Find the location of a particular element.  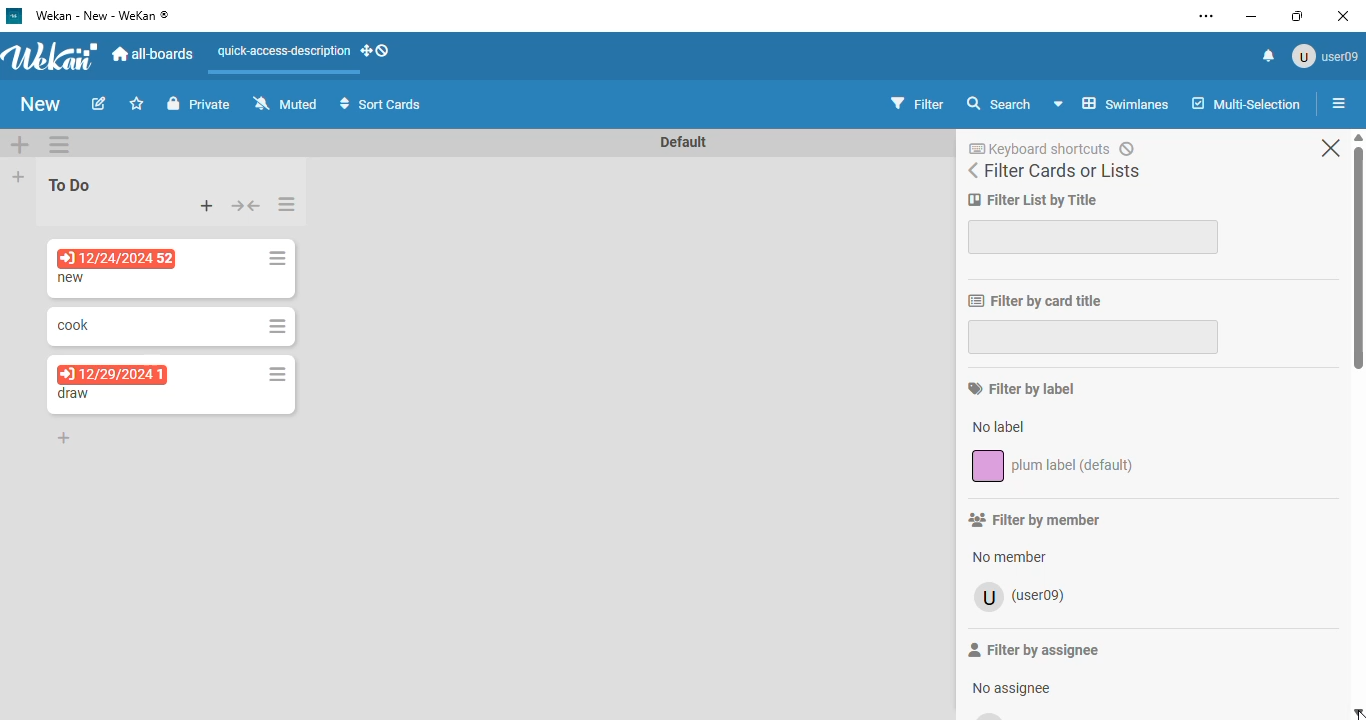

add list is located at coordinates (18, 176).